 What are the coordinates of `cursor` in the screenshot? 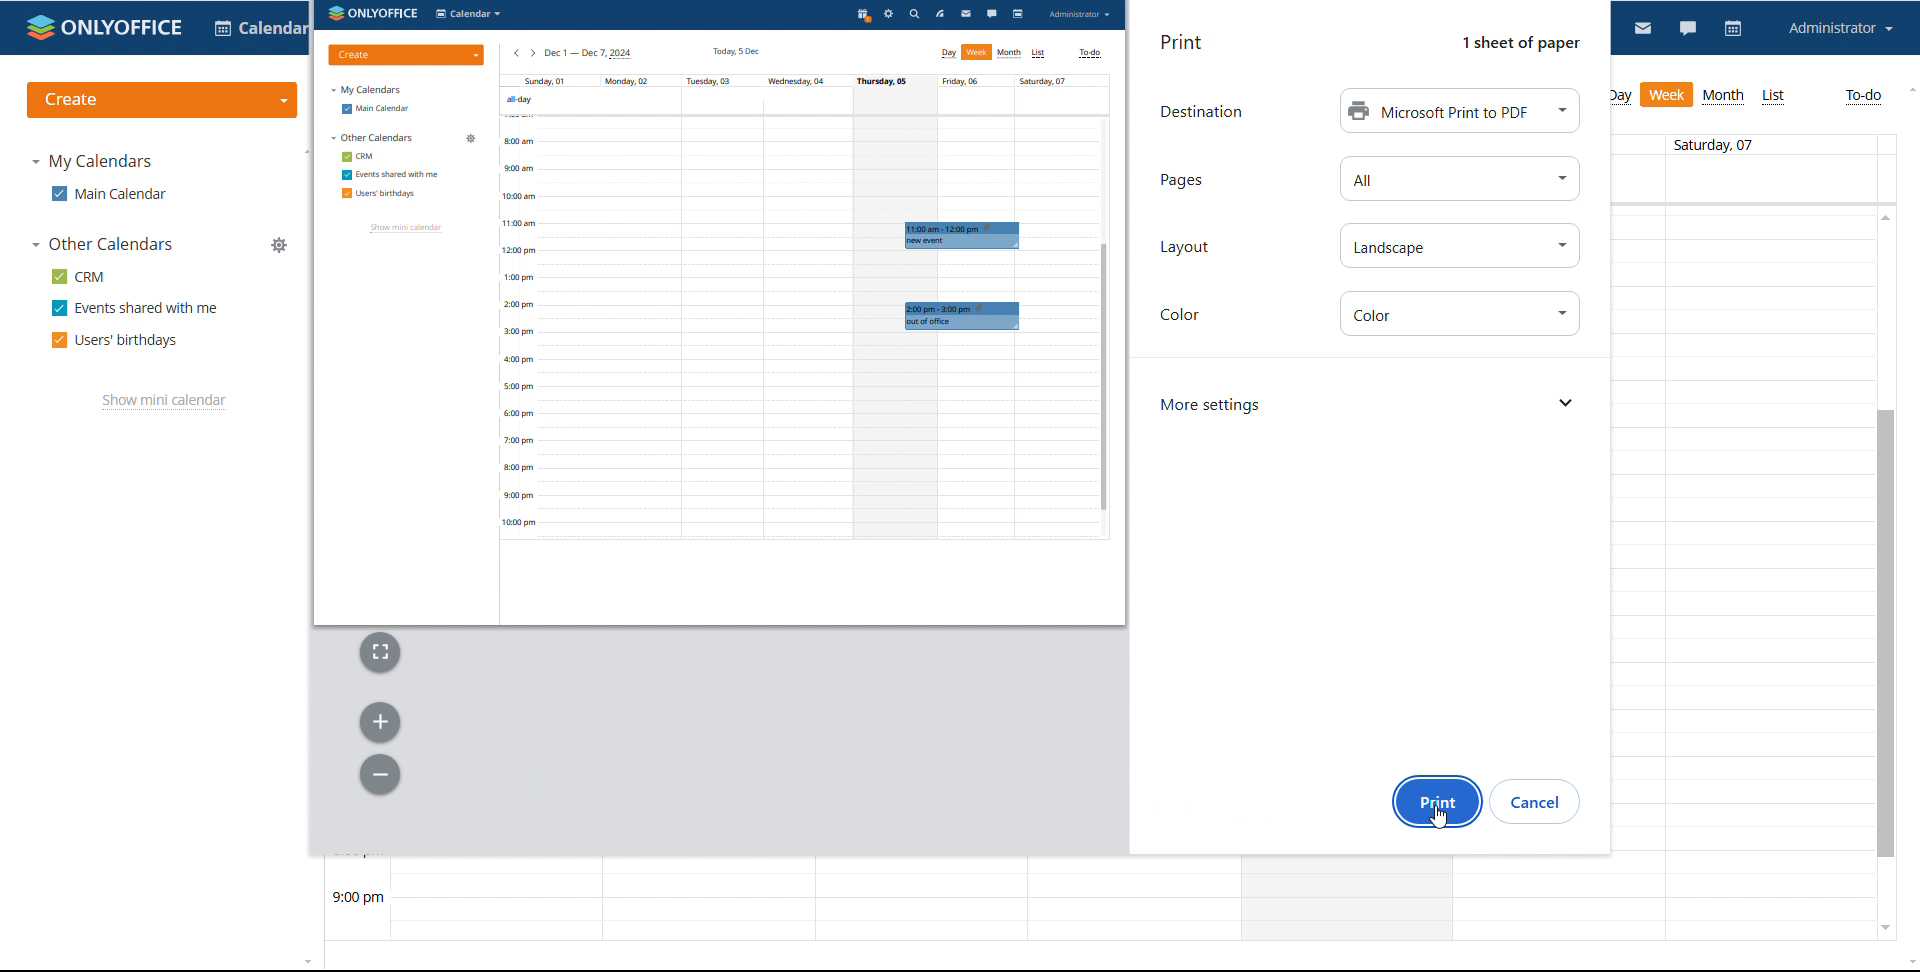 It's located at (1439, 819).